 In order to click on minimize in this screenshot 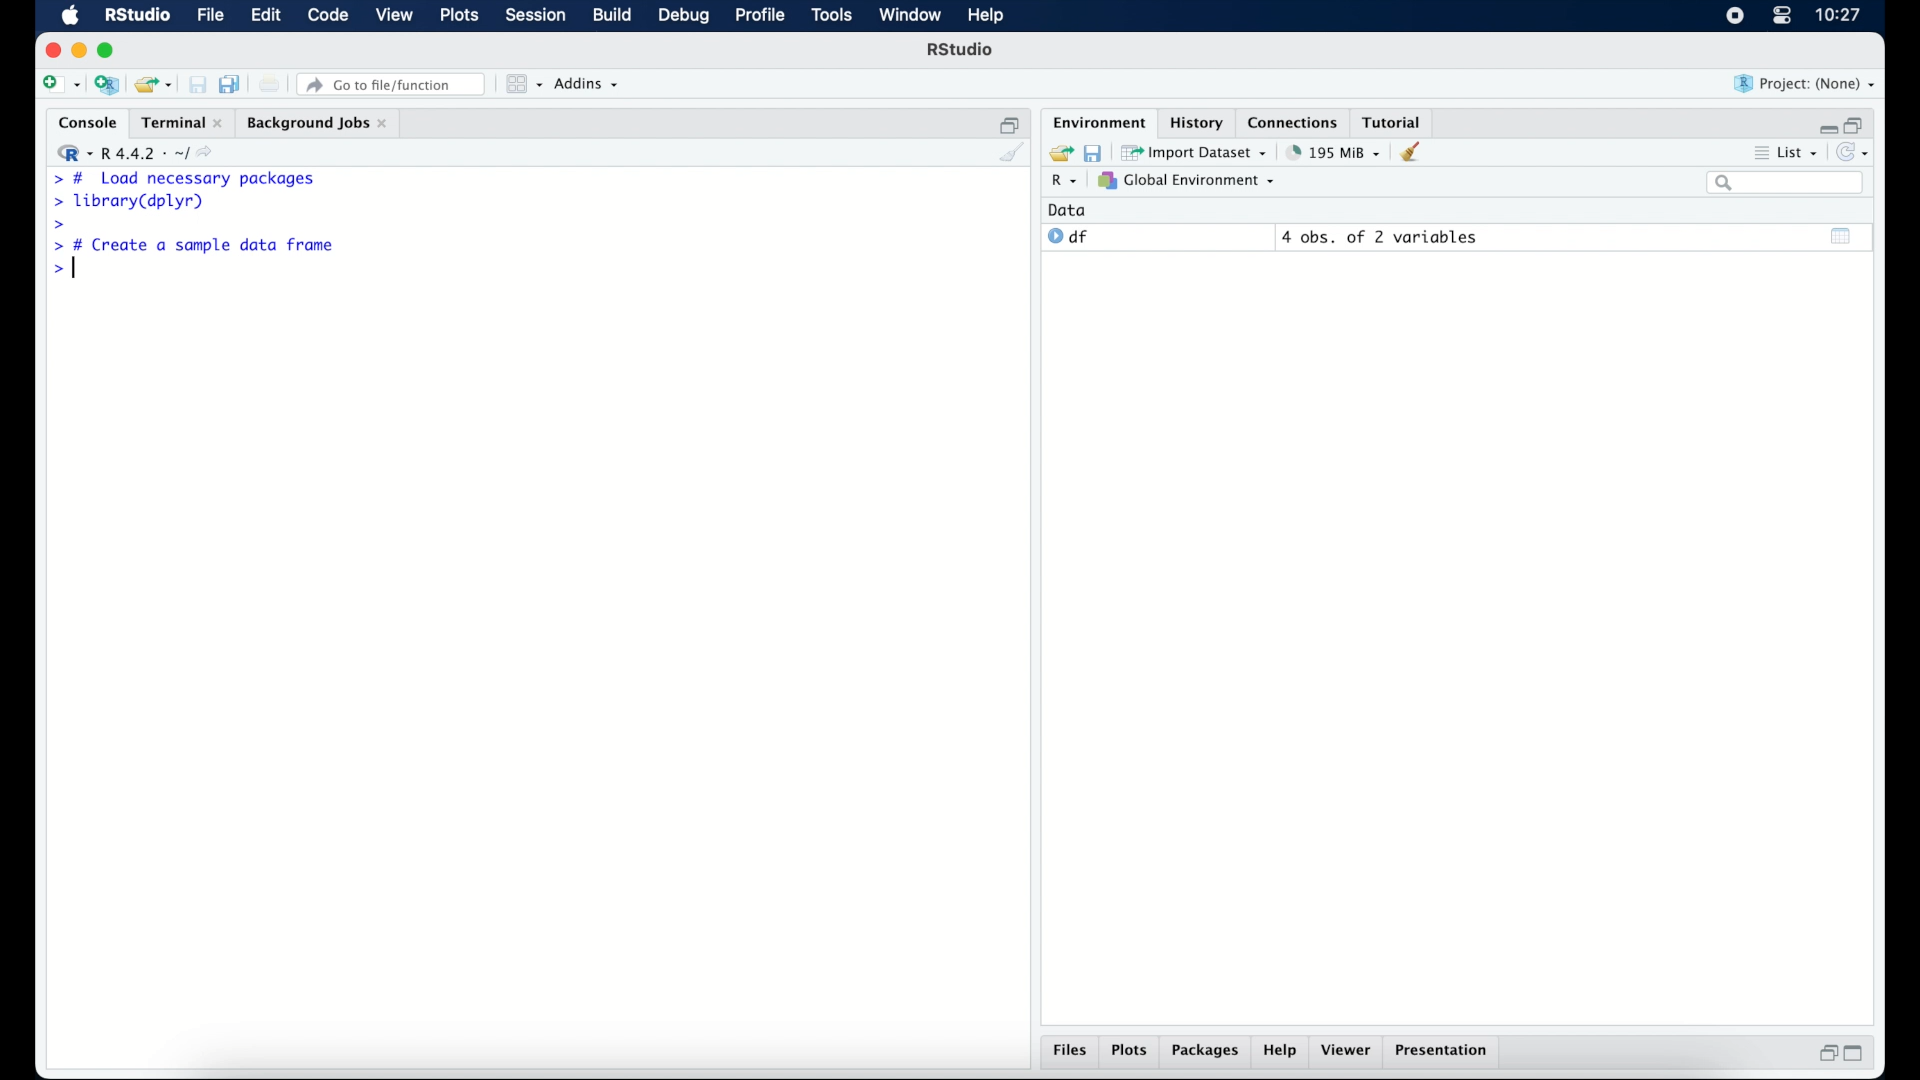, I will do `click(1825, 124)`.